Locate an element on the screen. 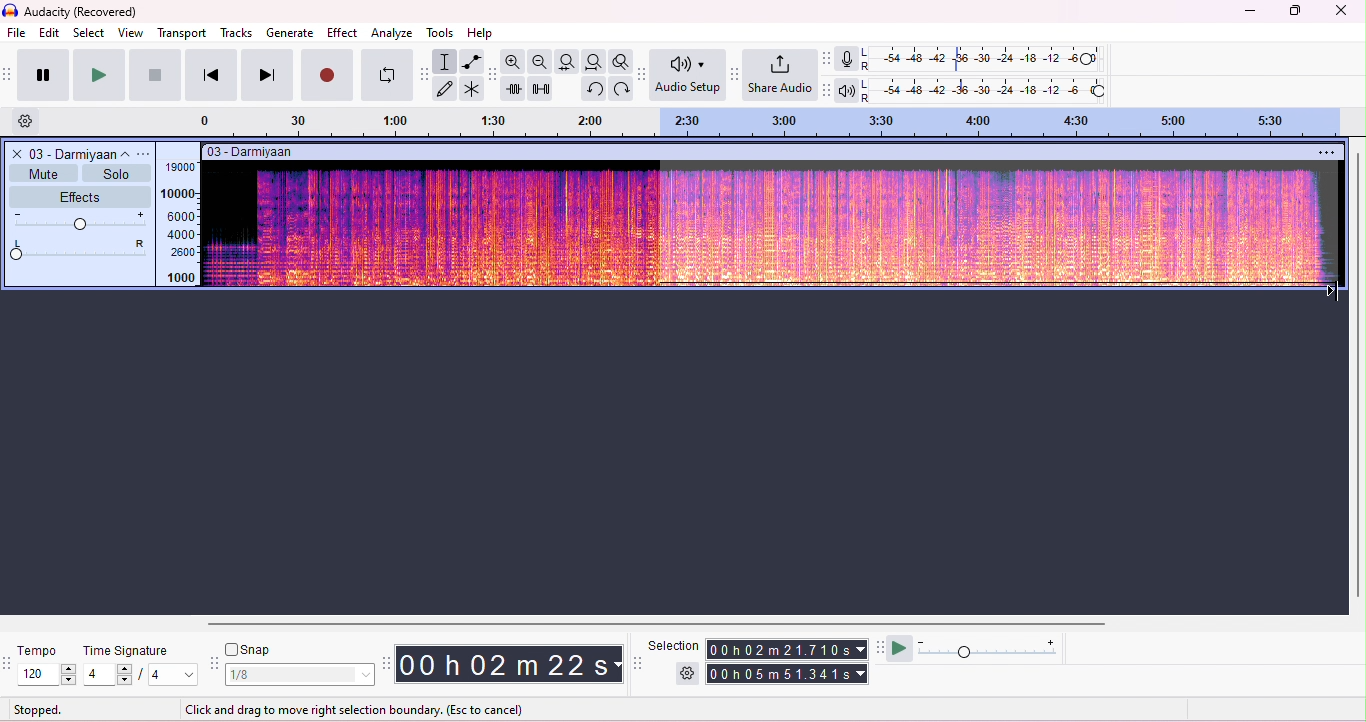 This screenshot has height=722, width=1366. options is located at coordinates (1328, 151).